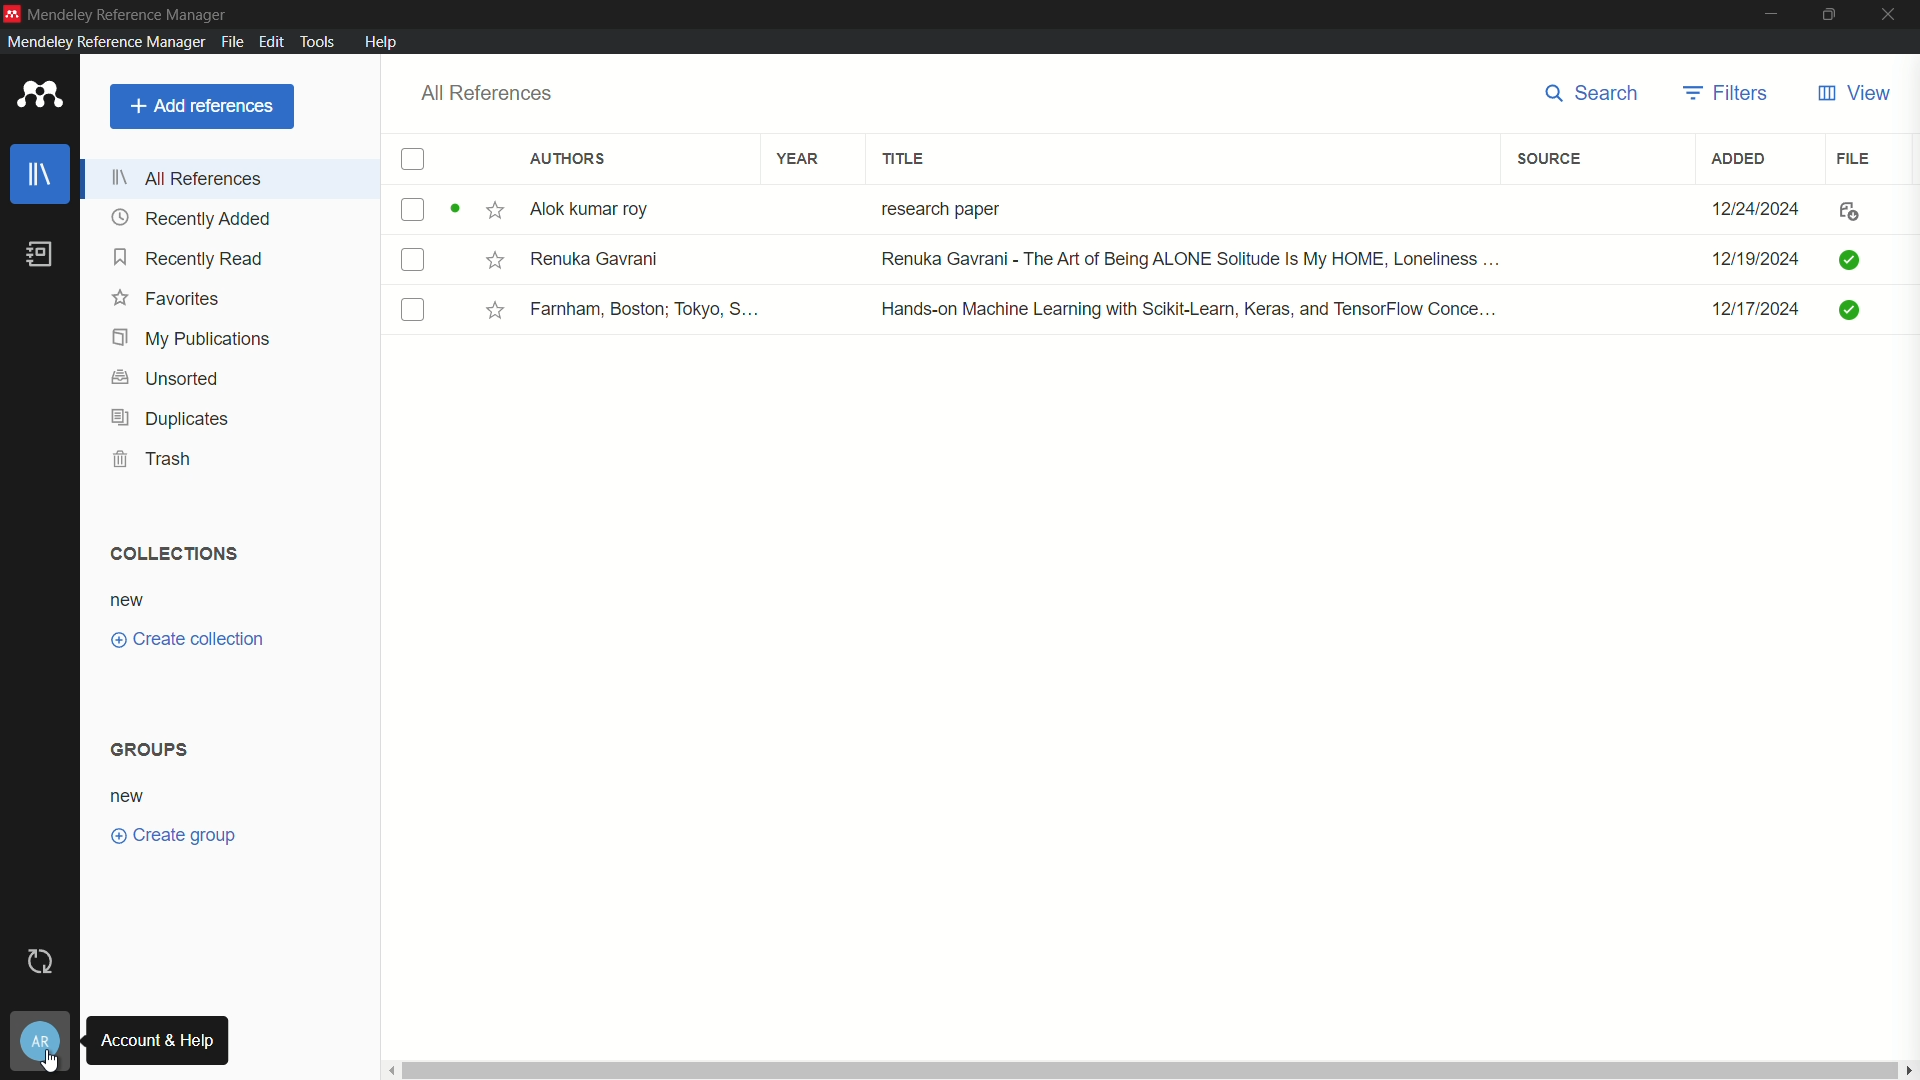 The height and width of the screenshot is (1080, 1920). What do you see at coordinates (203, 105) in the screenshot?
I see `add reference` at bounding box center [203, 105].